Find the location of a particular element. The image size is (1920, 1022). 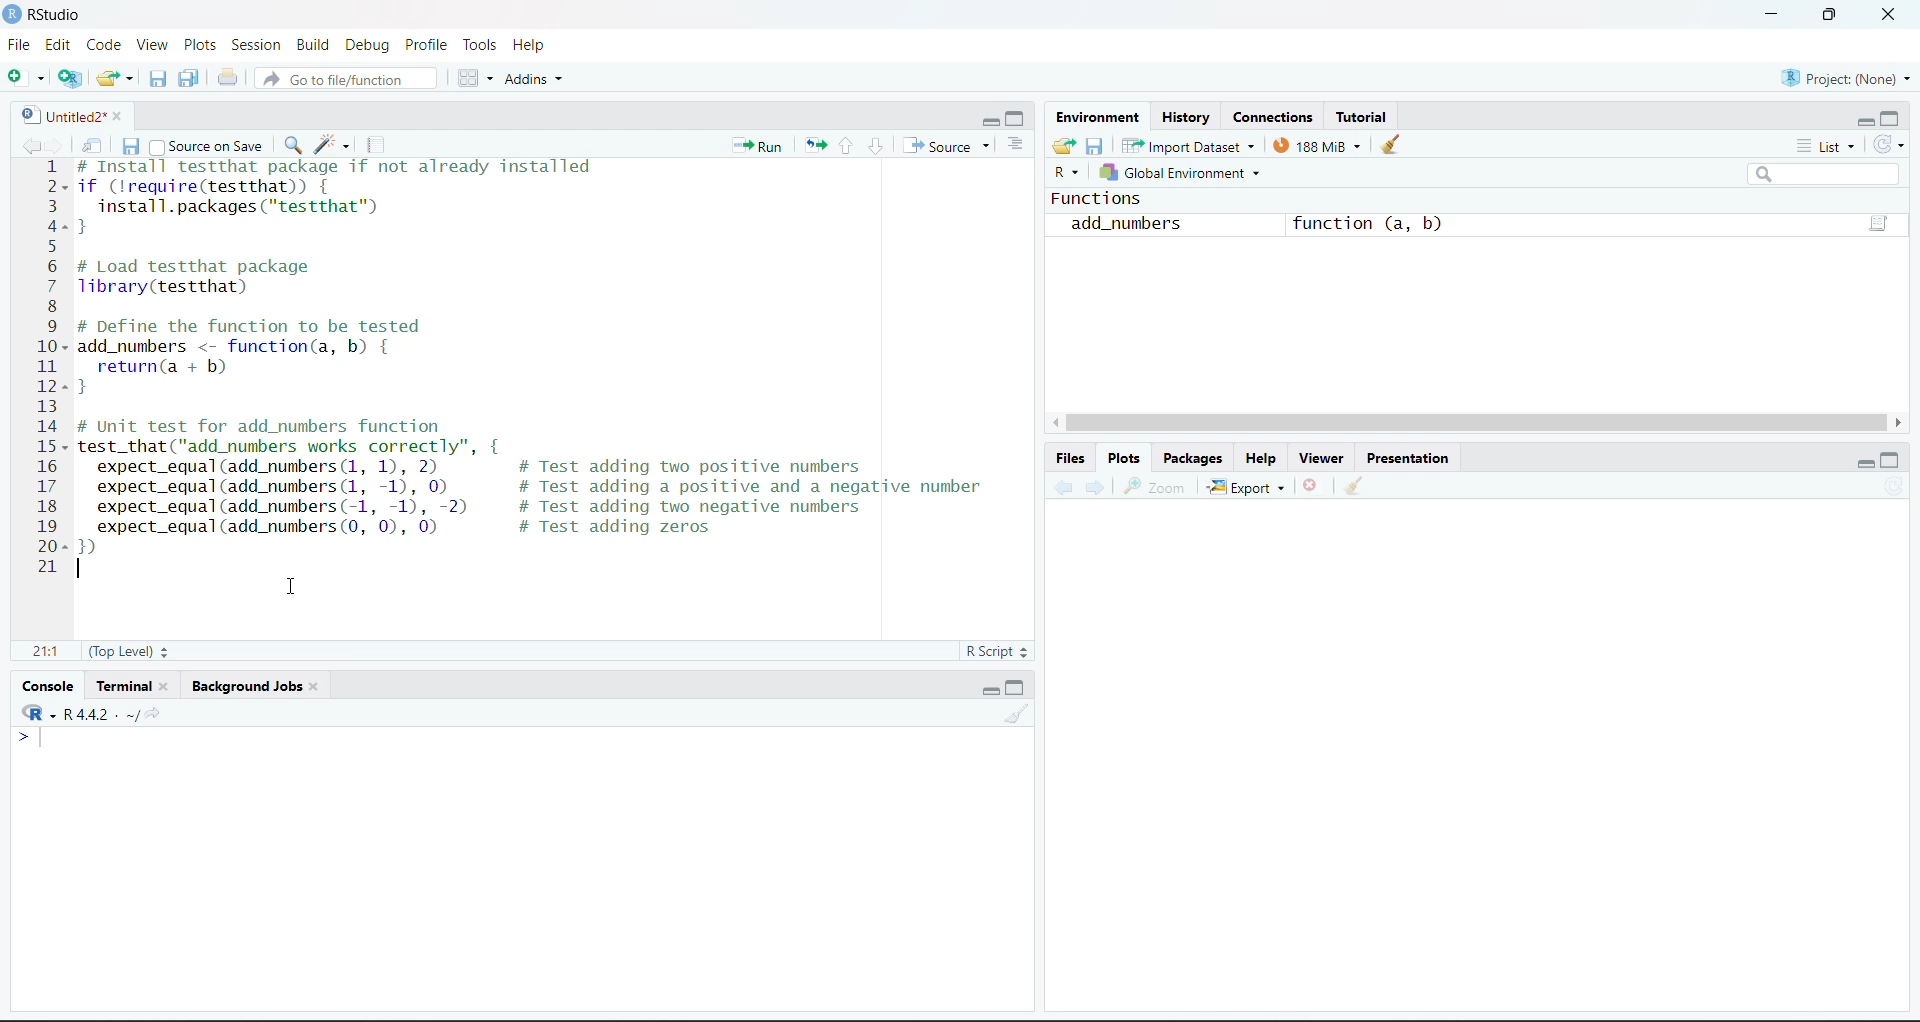

Terminal is located at coordinates (126, 685).